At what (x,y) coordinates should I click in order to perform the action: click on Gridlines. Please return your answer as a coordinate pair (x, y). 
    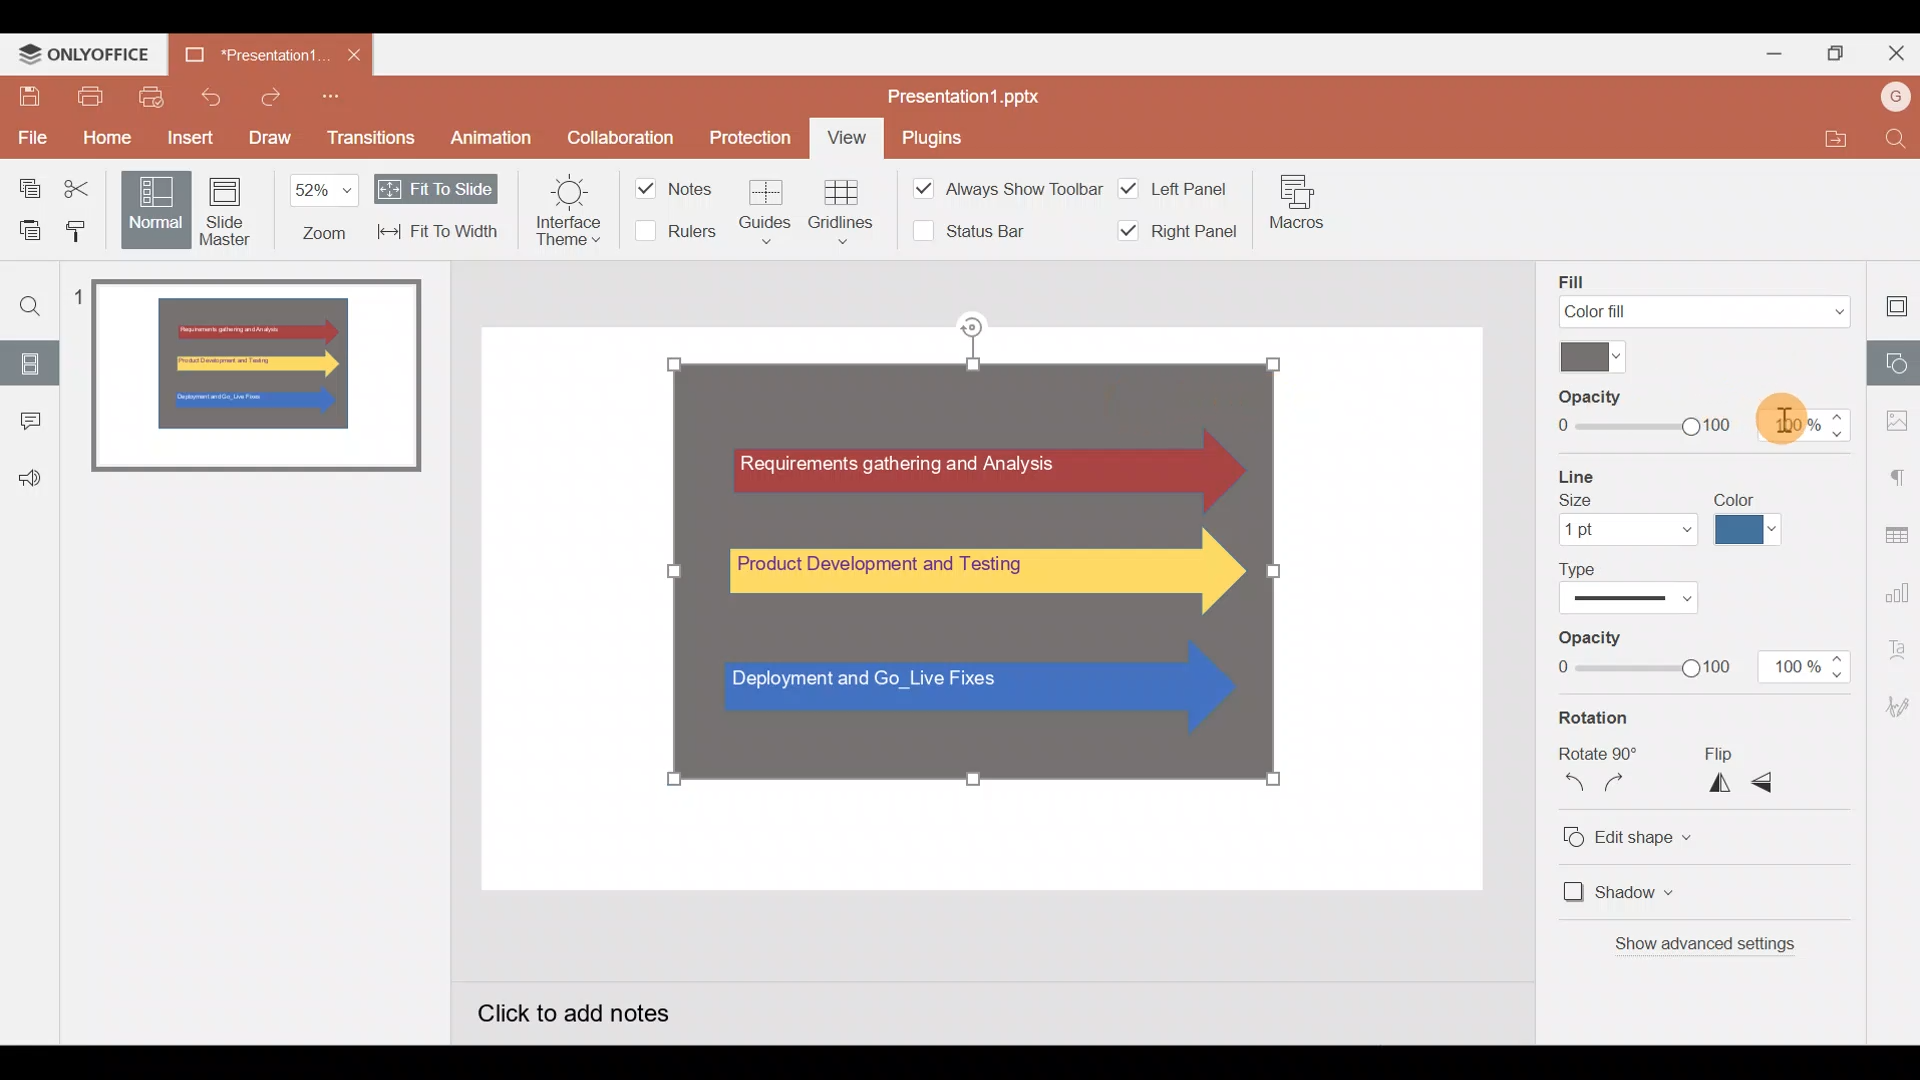
    Looking at the image, I should click on (842, 210).